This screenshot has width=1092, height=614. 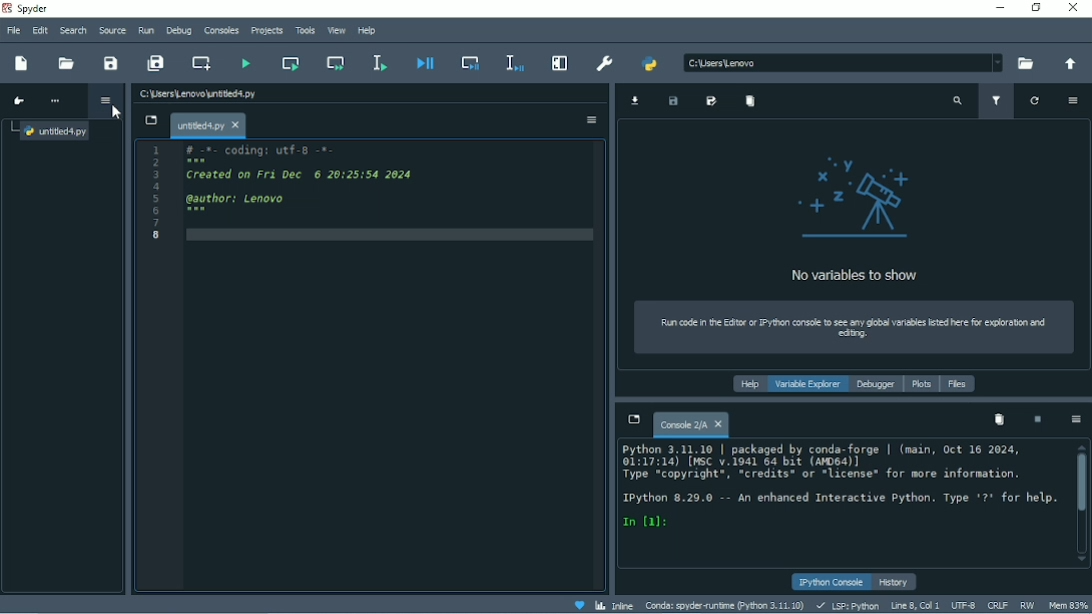 I want to click on Debugger, so click(x=877, y=385).